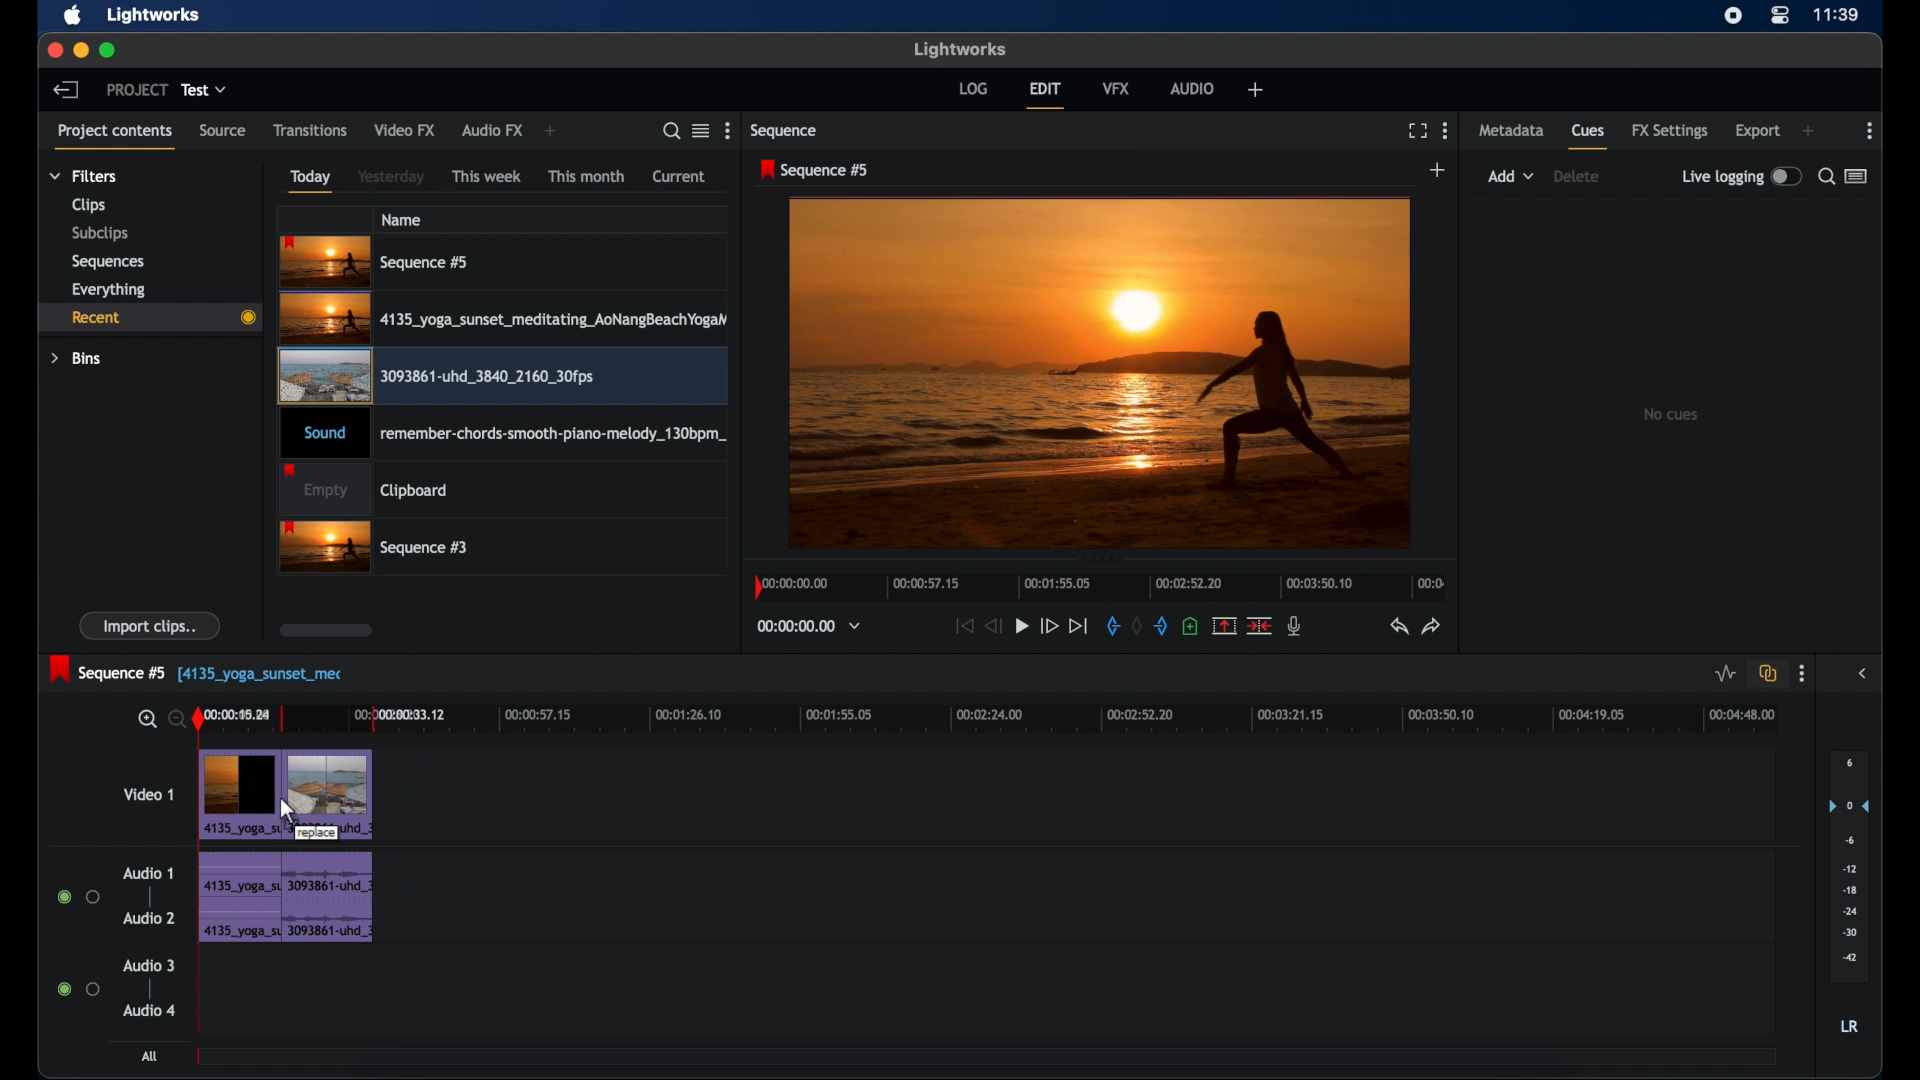  Describe the element at coordinates (962, 50) in the screenshot. I see `lightworks` at that location.